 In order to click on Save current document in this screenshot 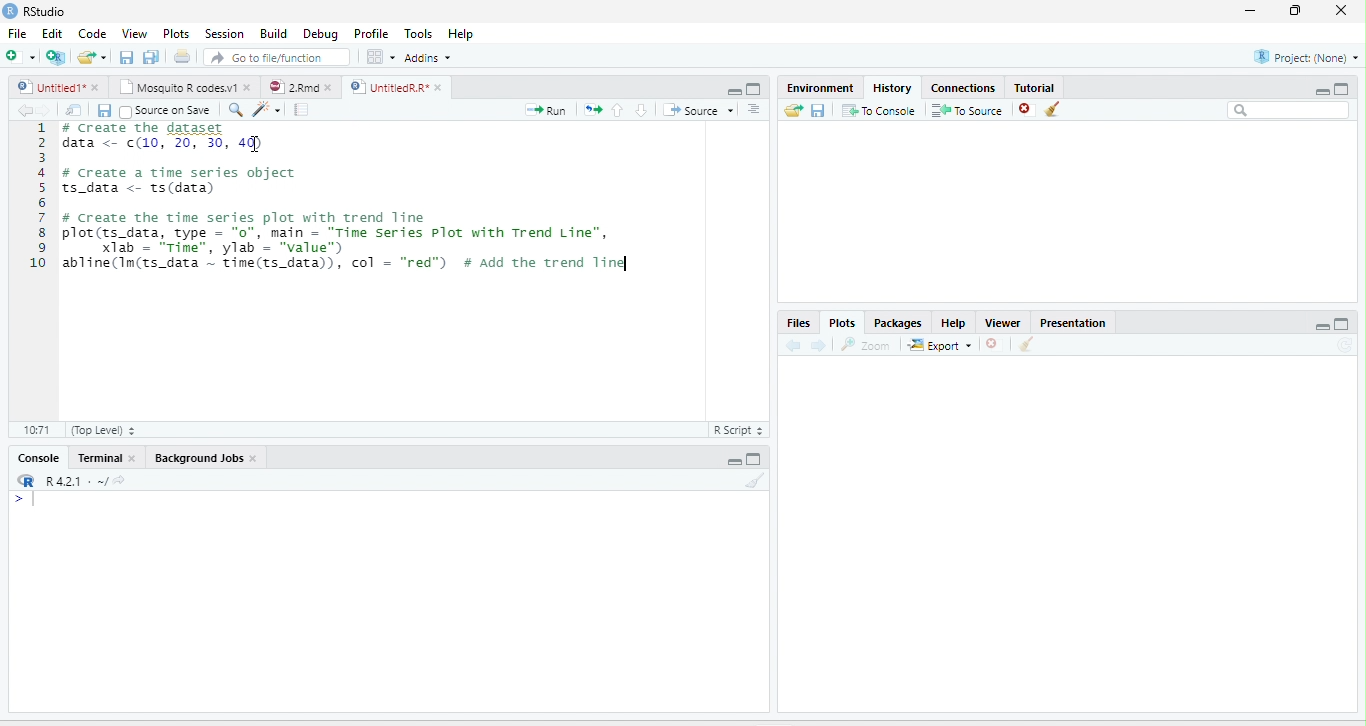, I will do `click(104, 111)`.